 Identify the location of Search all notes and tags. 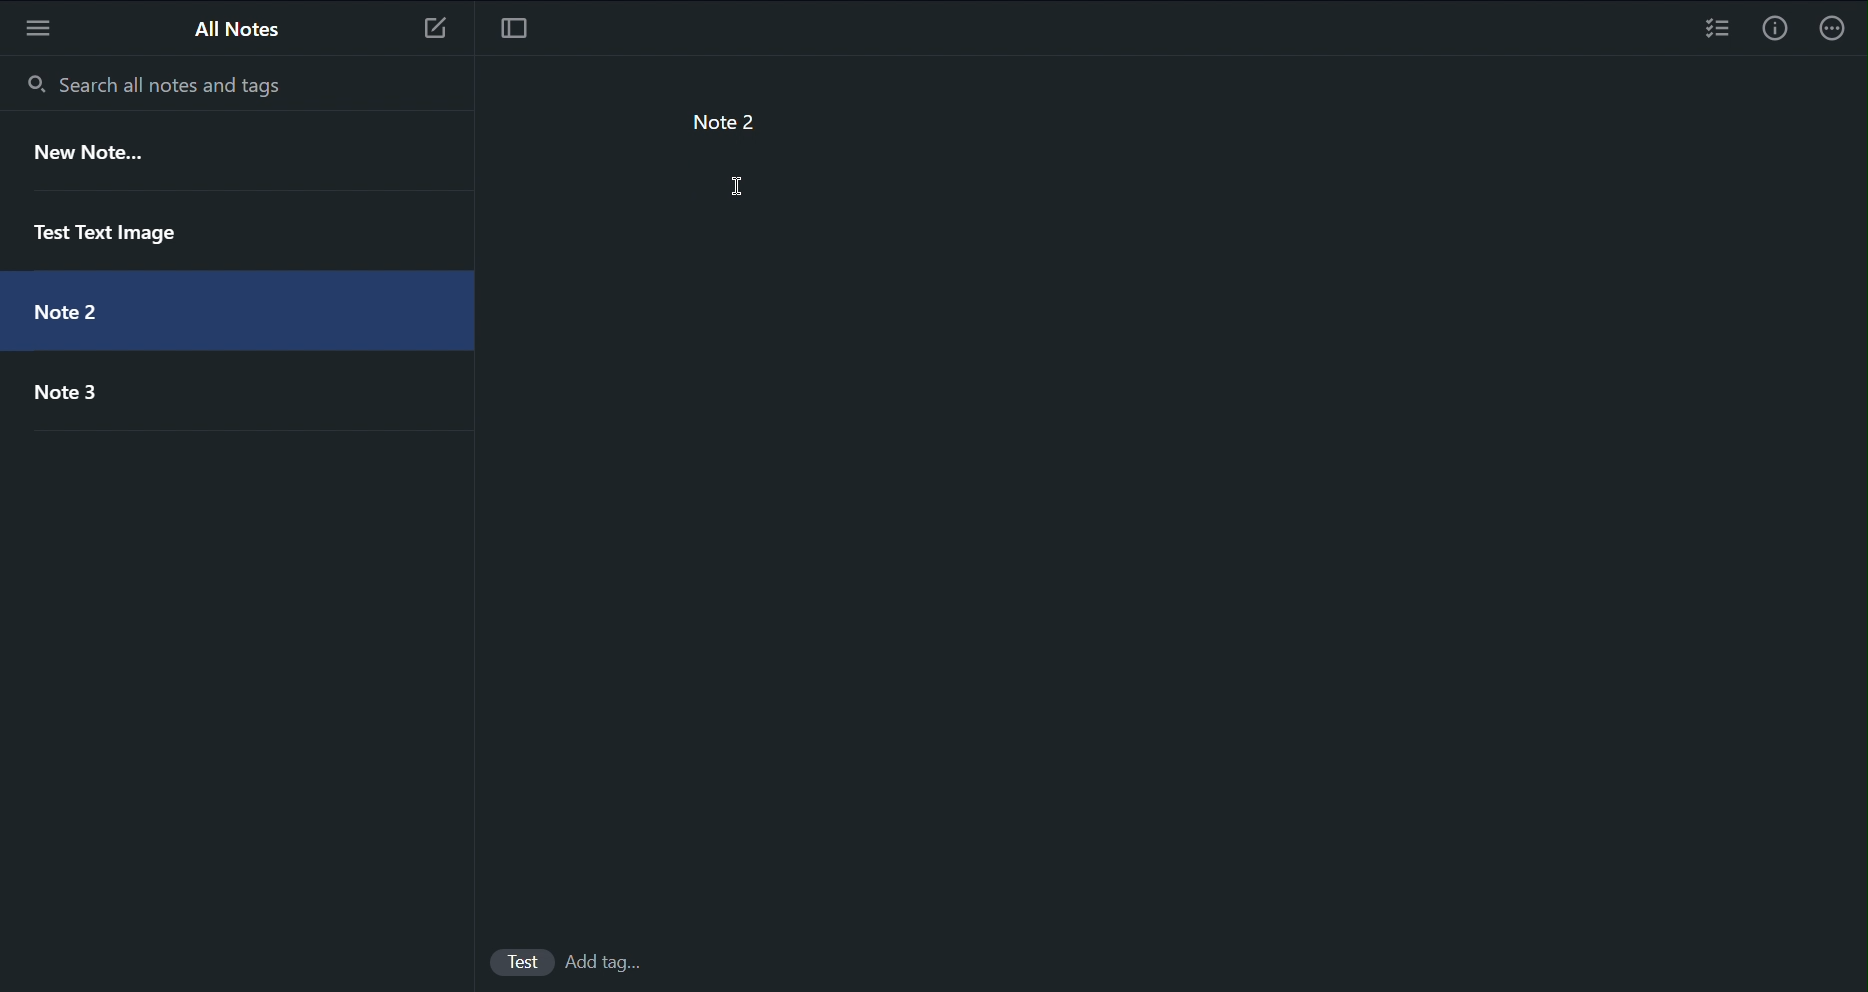
(147, 79).